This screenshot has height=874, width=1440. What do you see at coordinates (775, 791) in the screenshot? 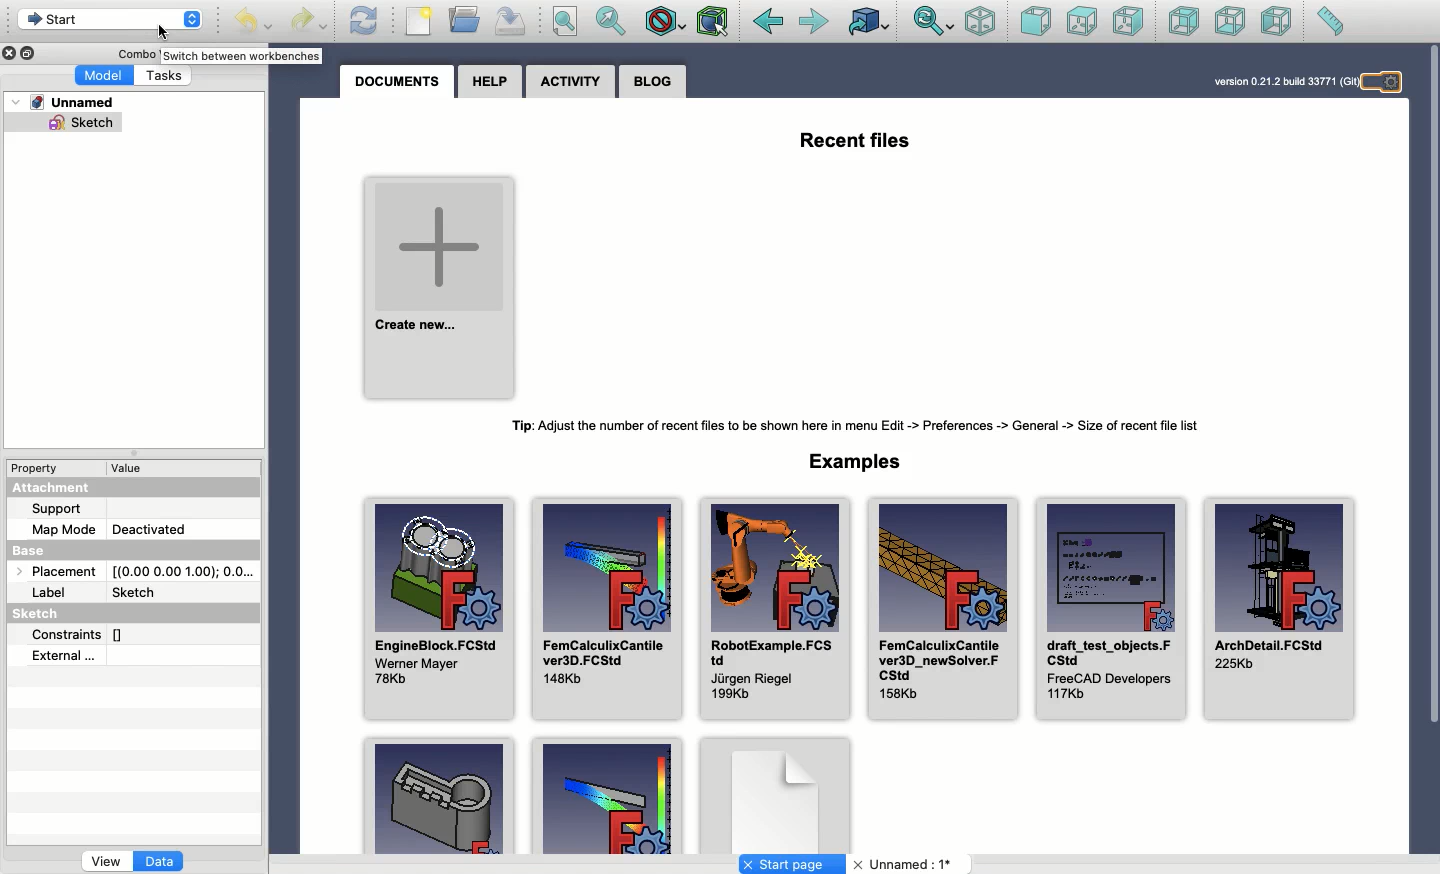
I see `Document` at bounding box center [775, 791].